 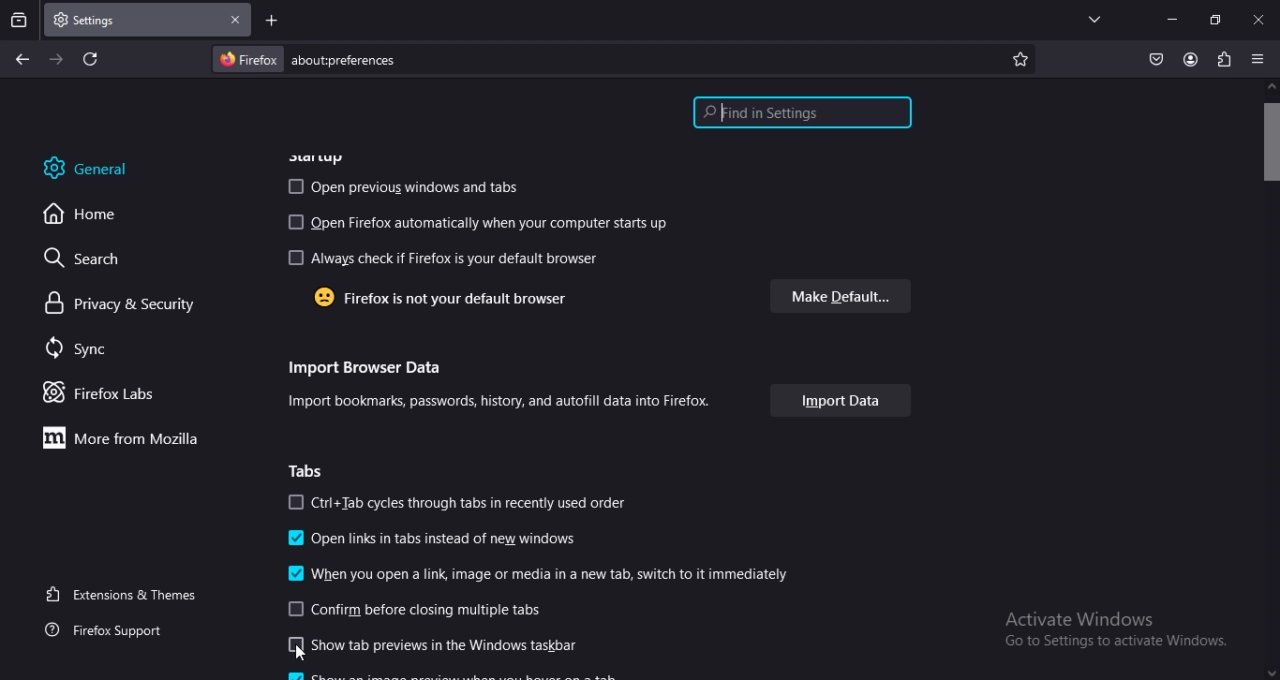 I want to click on about:preferences, so click(x=482, y=60).